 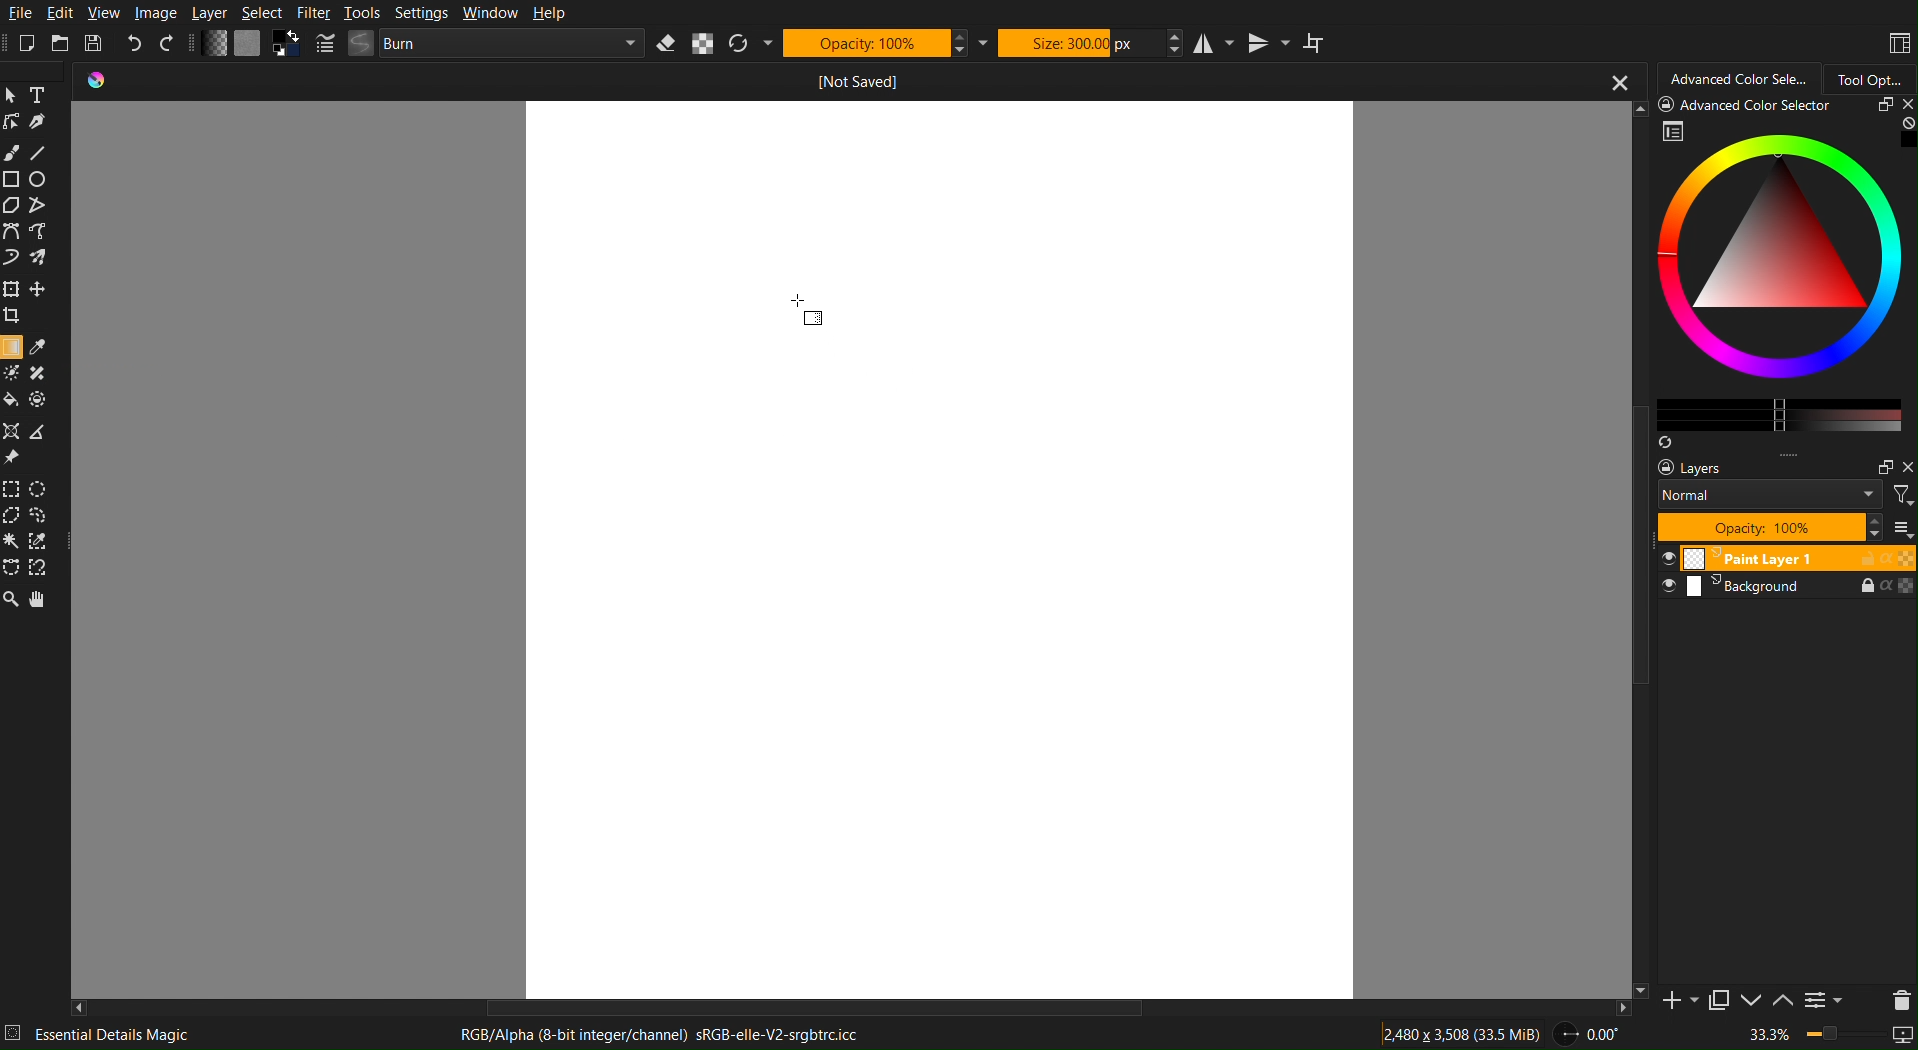 I want to click on selected Gradient Tool, so click(x=13, y=346).